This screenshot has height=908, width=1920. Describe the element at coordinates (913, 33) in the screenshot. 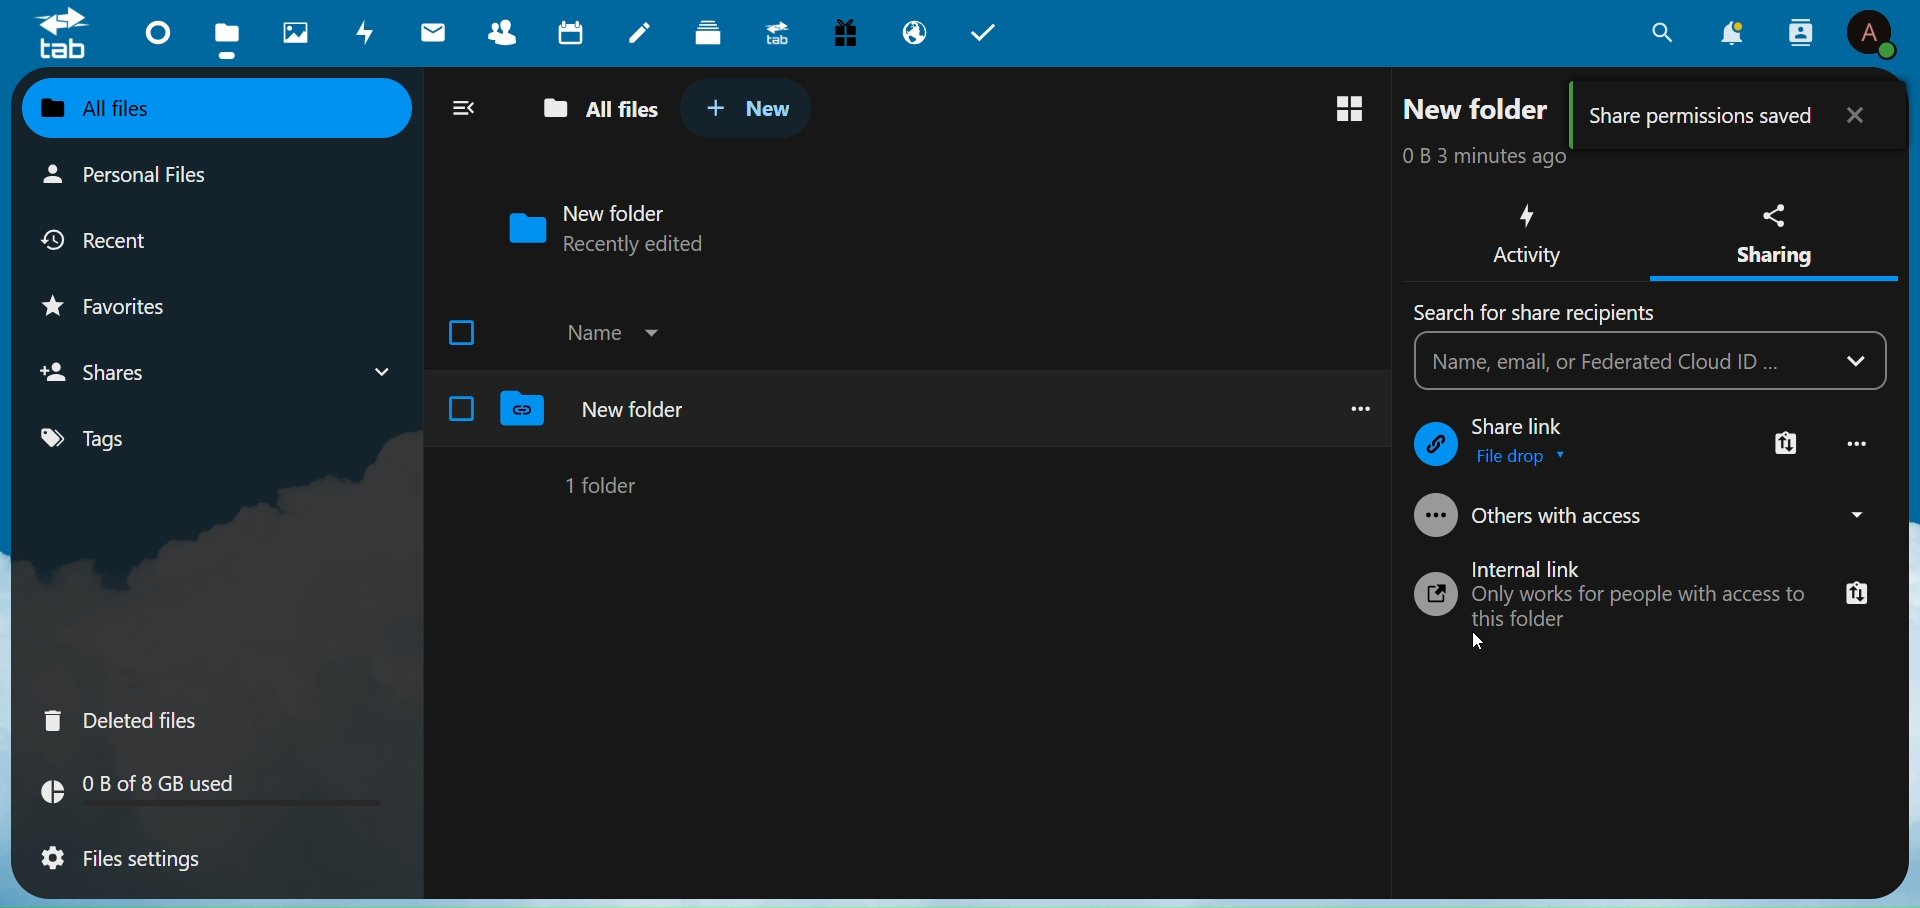

I see `Email Hosting` at that location.